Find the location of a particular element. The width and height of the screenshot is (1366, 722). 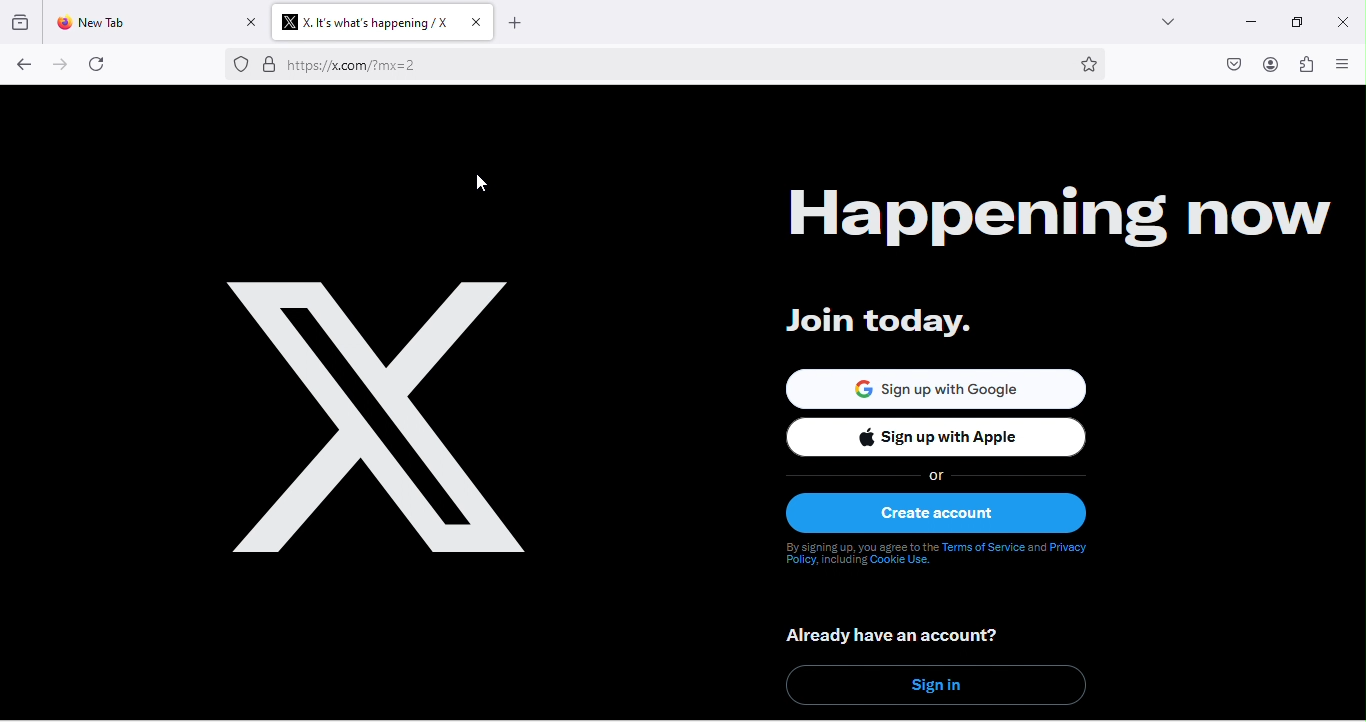

title is located at coordinates (381, 23).